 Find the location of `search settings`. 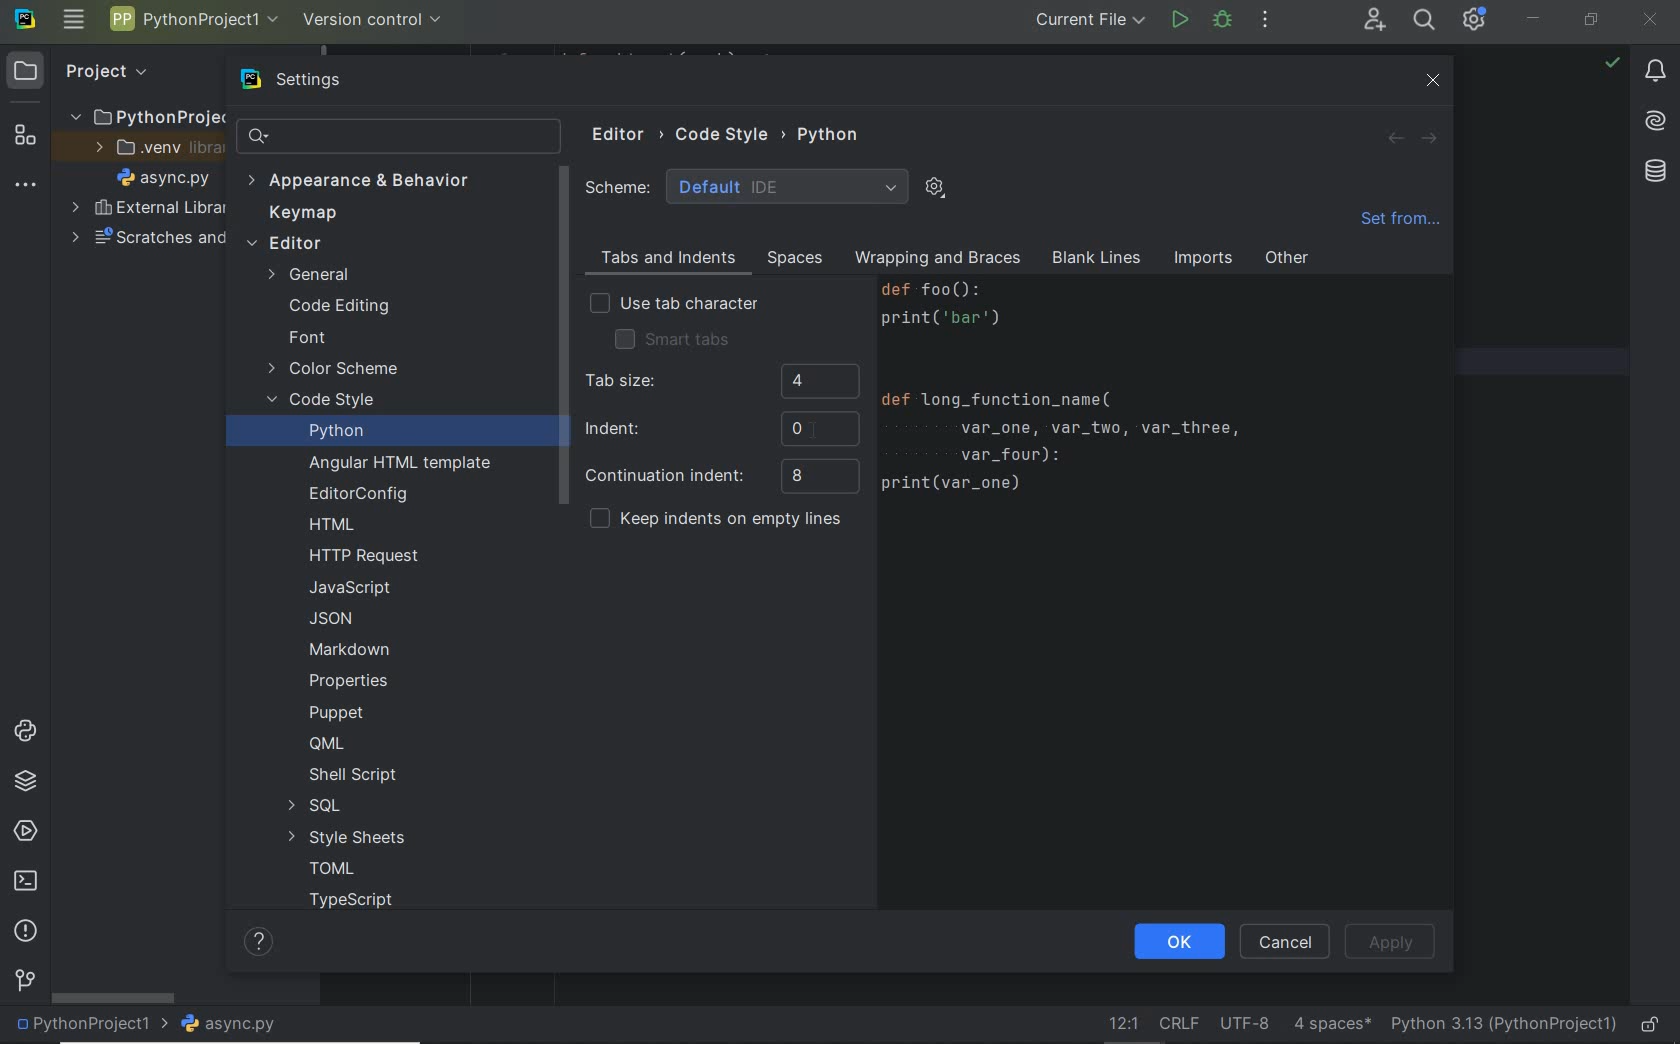

search settings is located at coordinates (401, 136).